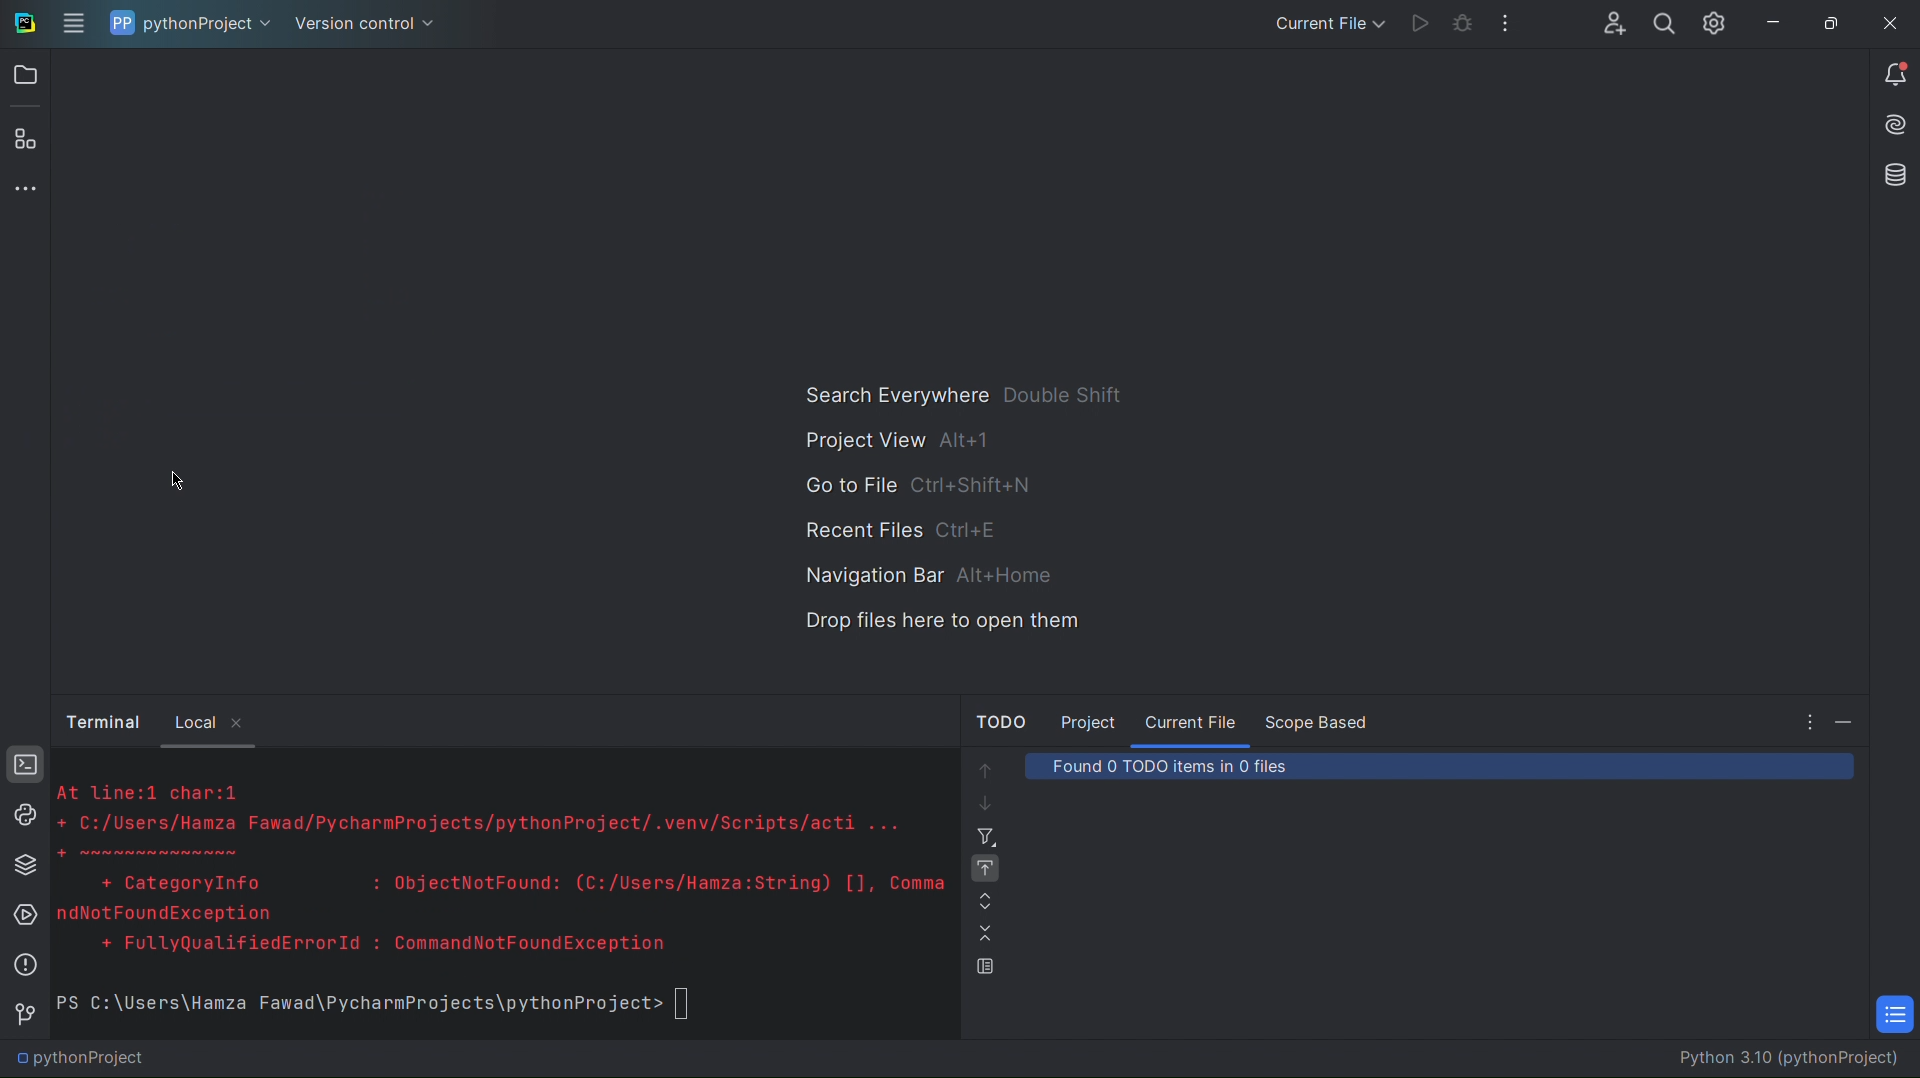  What do you see at coordinates (1895, 75) in the screenshot?
I see `Notifications` at bounding box center [1895, 75].